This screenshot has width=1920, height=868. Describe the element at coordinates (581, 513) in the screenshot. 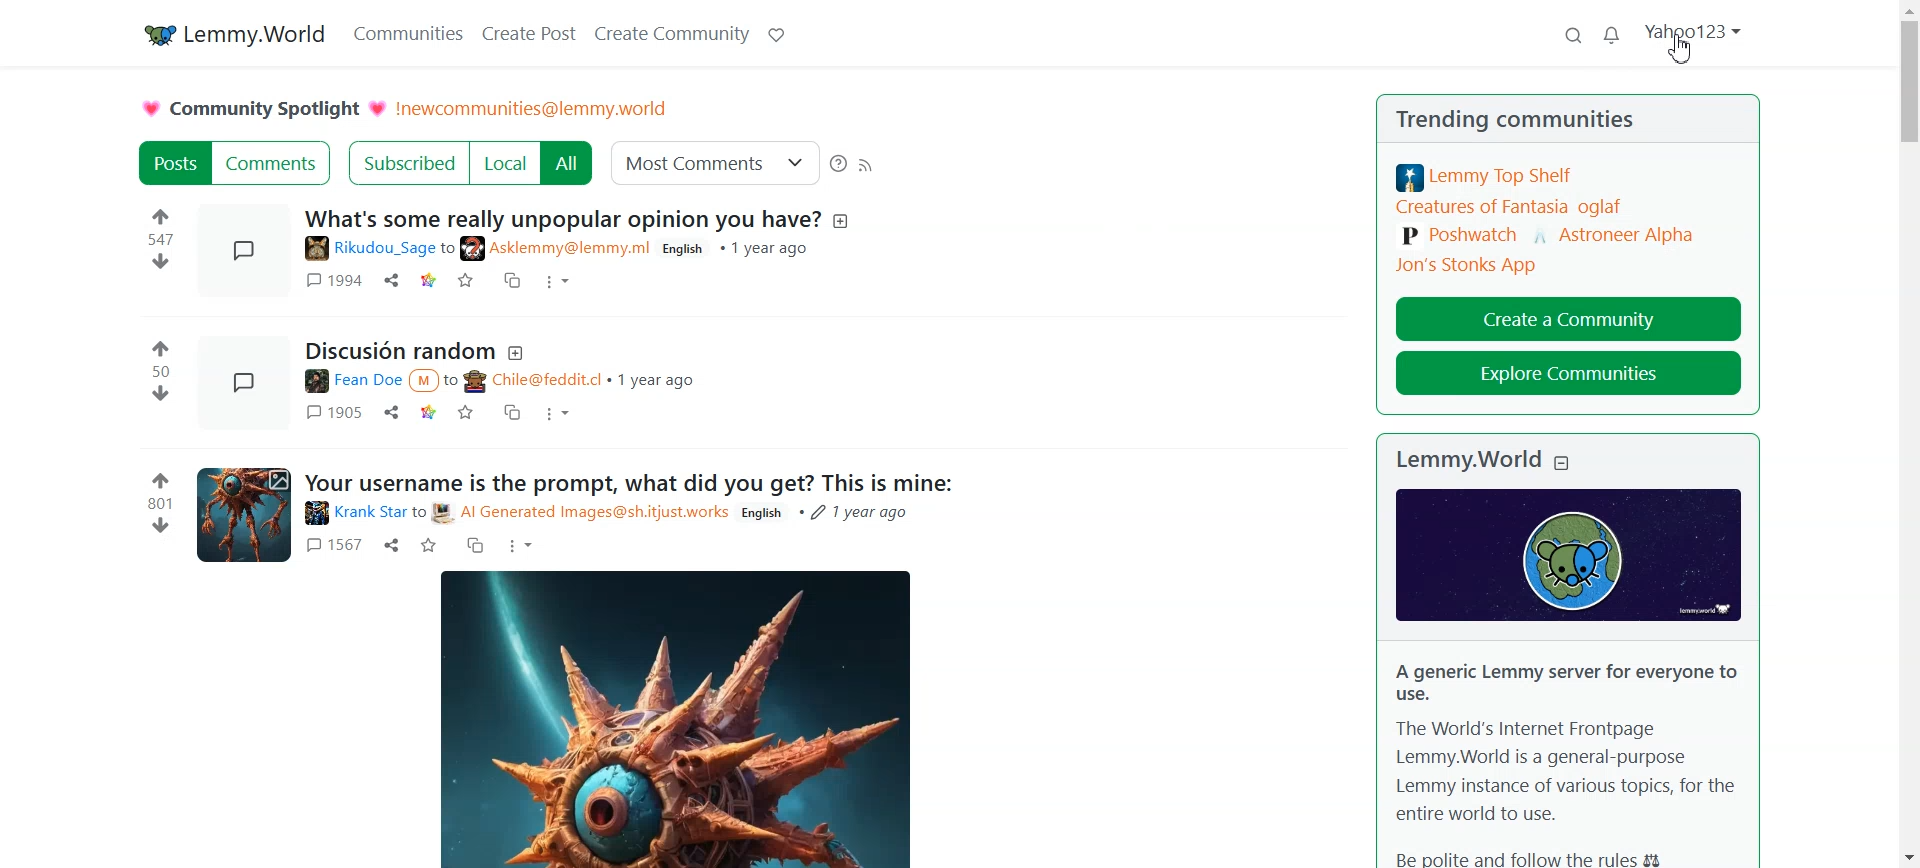

I see `AI generated images@sh.itjust.works` at that location.